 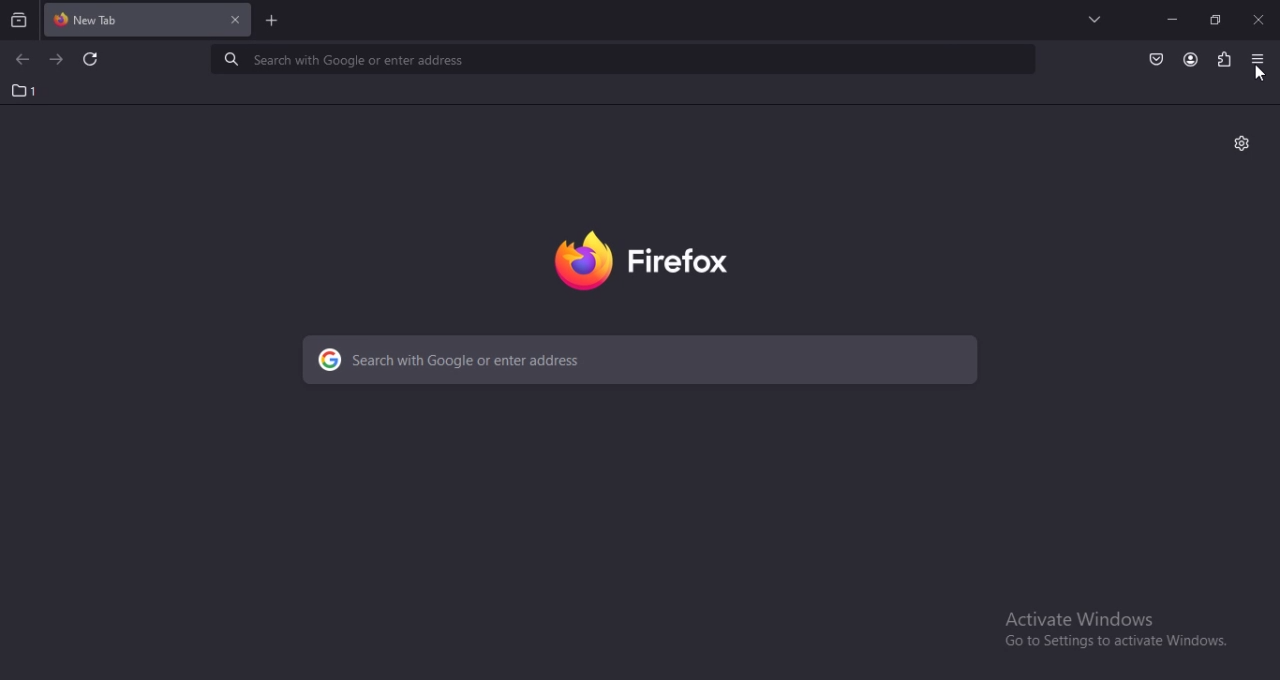 What do you see at coordinates (88, 61) in the screenshot?
I see `reload current page` at bounding box center [88, 61].